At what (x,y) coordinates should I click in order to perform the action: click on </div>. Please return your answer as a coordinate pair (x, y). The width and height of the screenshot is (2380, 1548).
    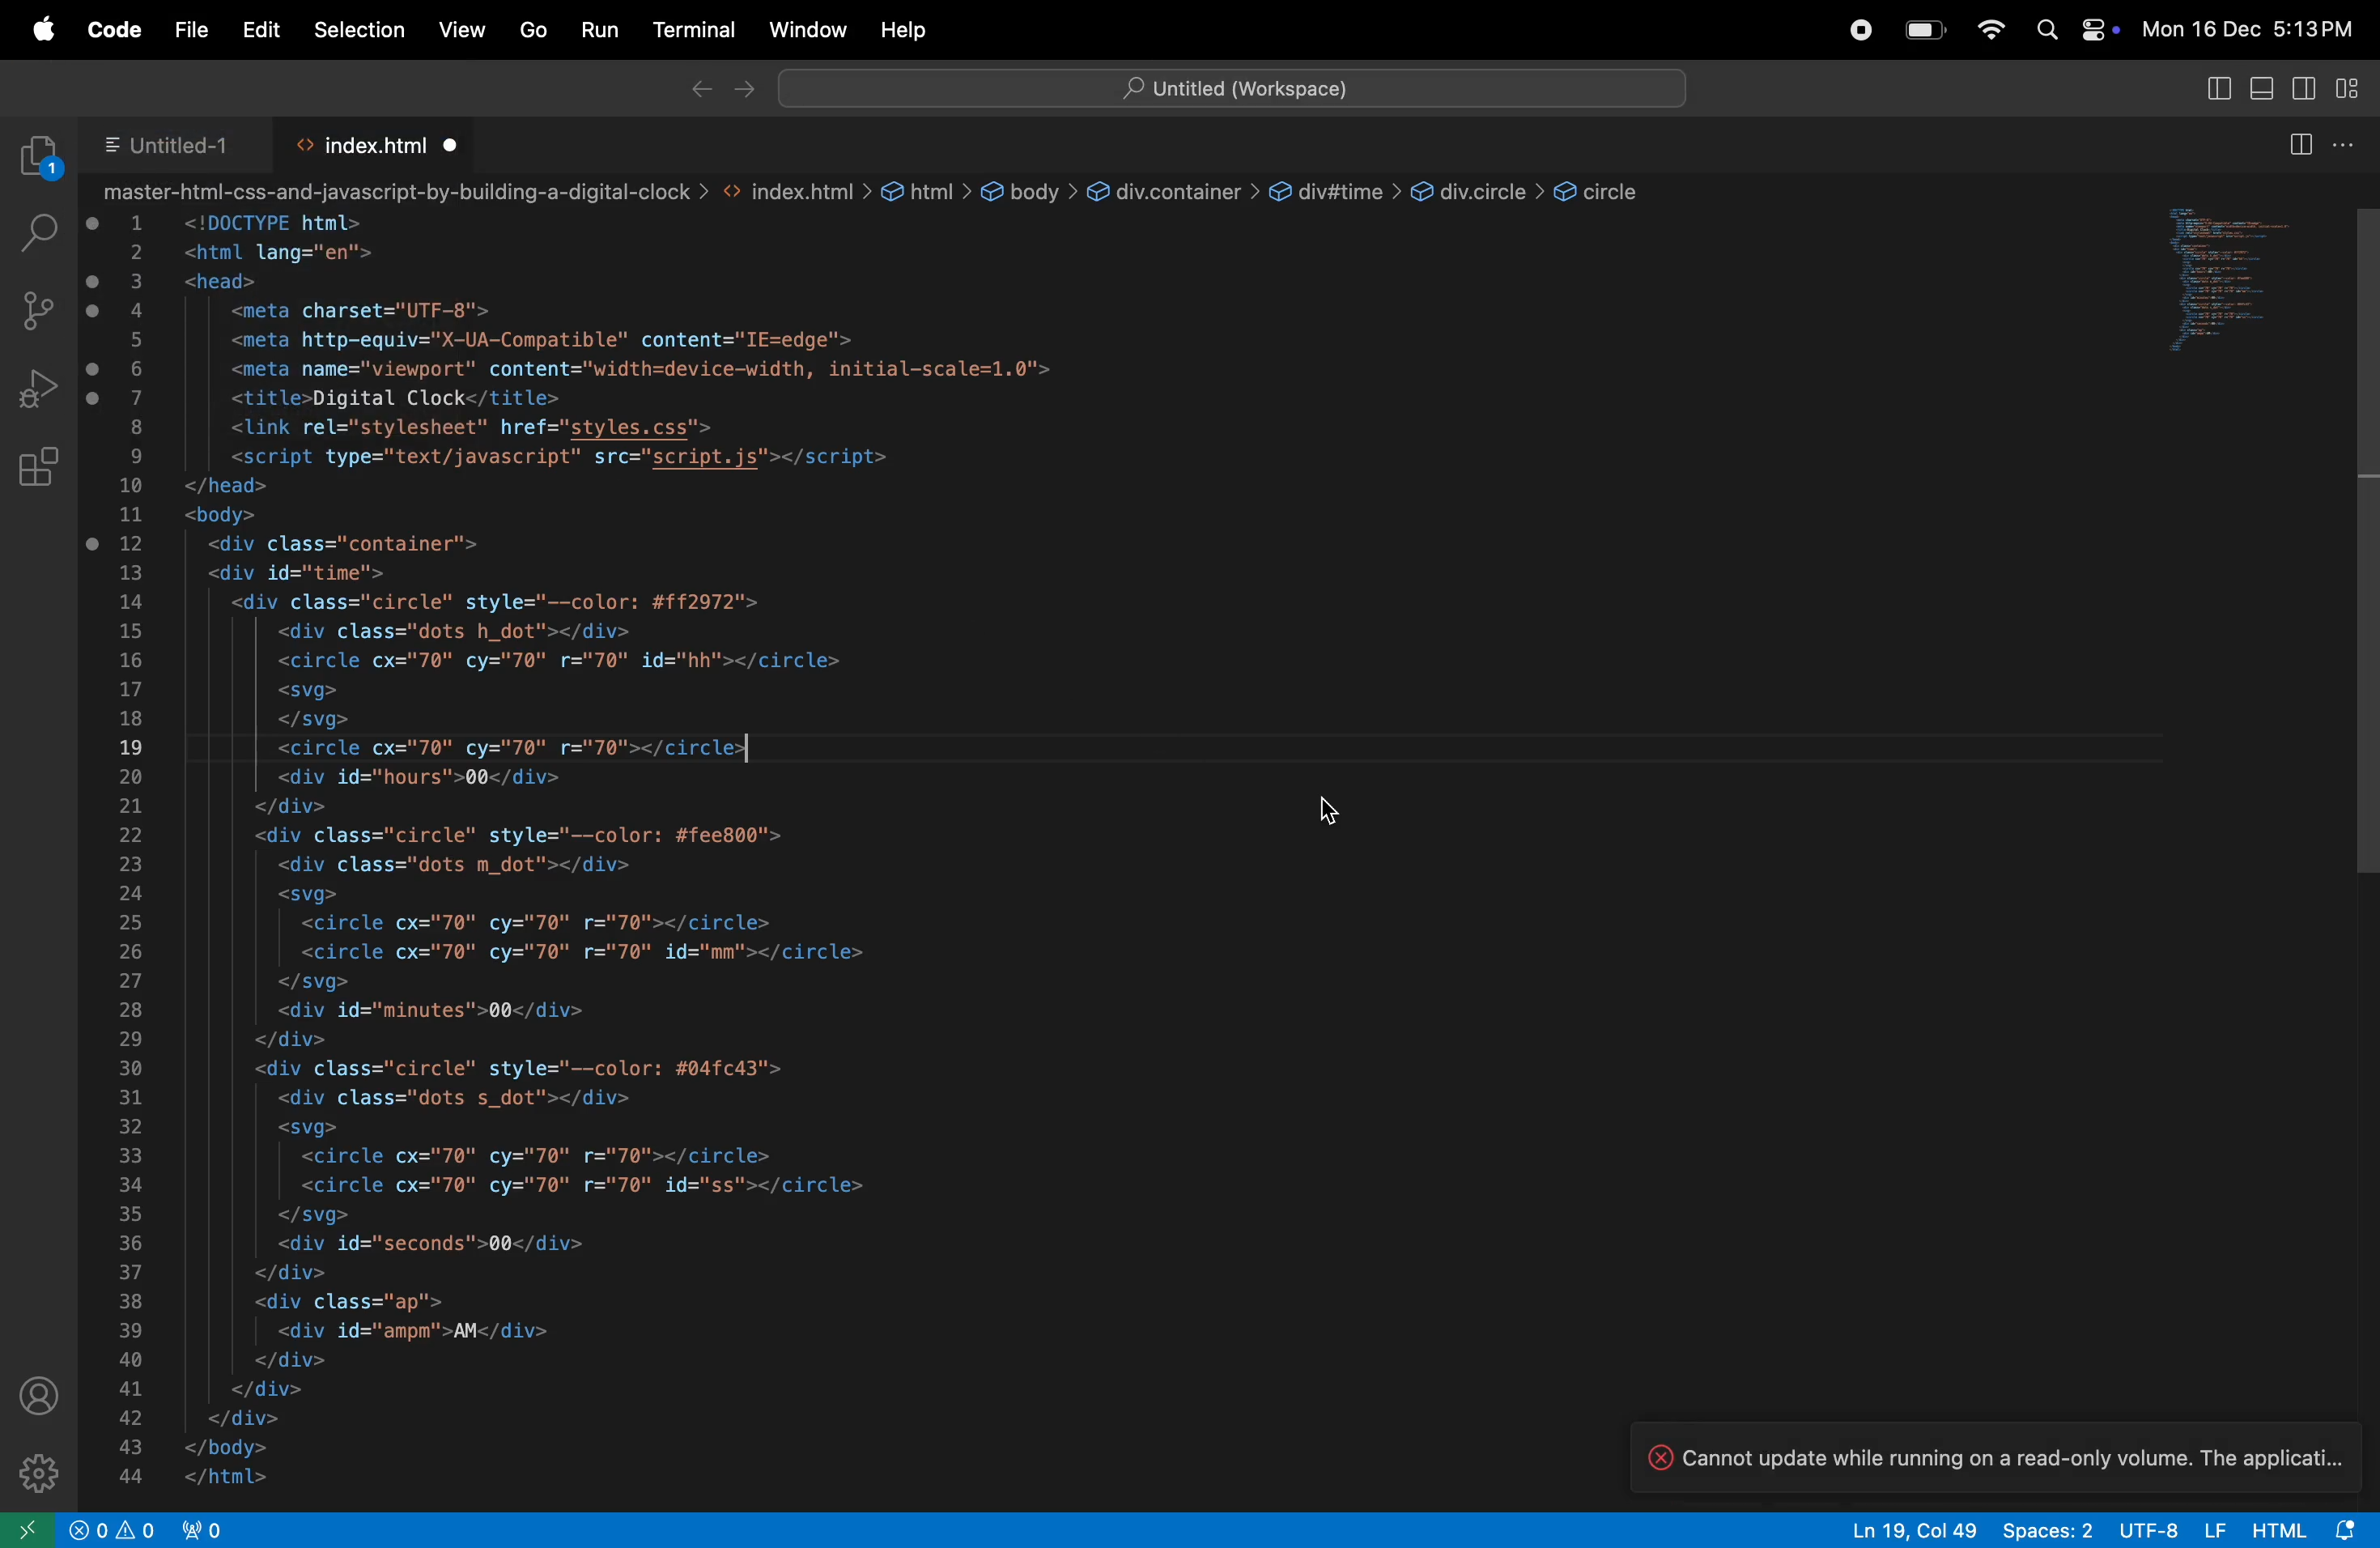
    Looking at the image, I should click on (258, 1389).